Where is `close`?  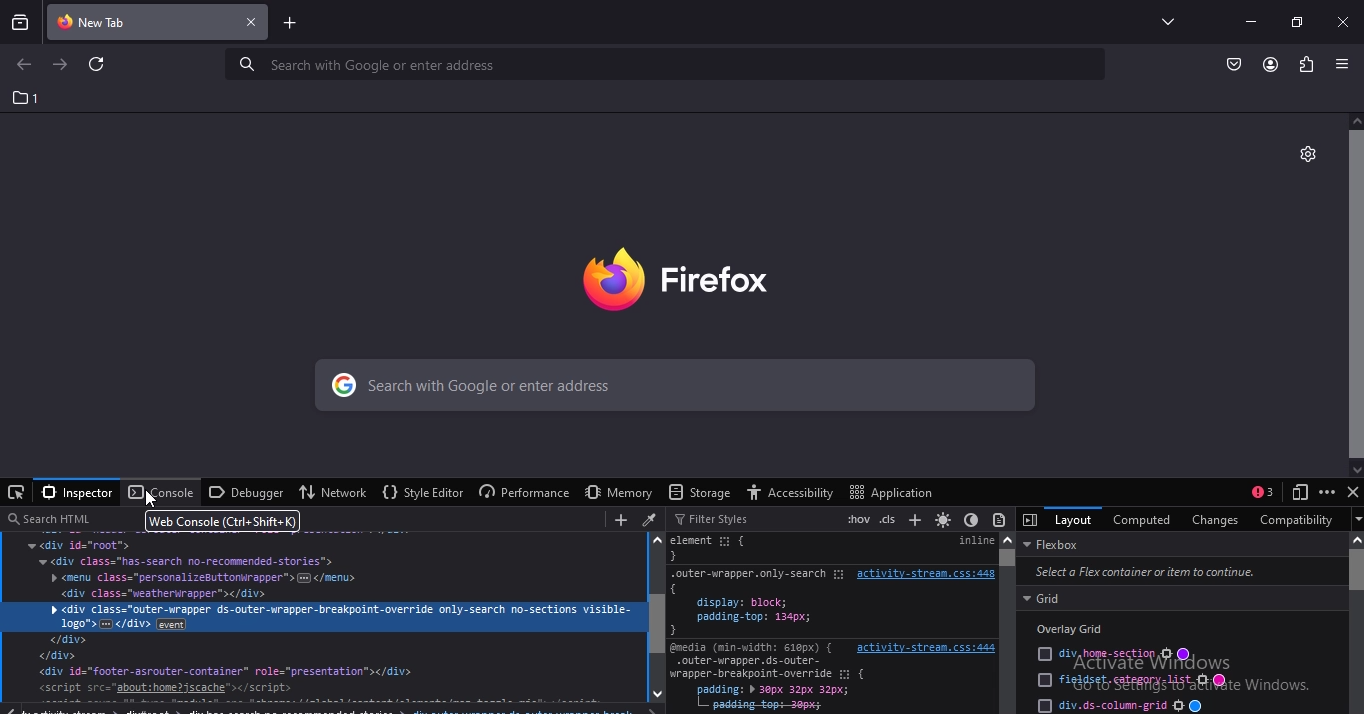 close is located at coordinates (251, 23).